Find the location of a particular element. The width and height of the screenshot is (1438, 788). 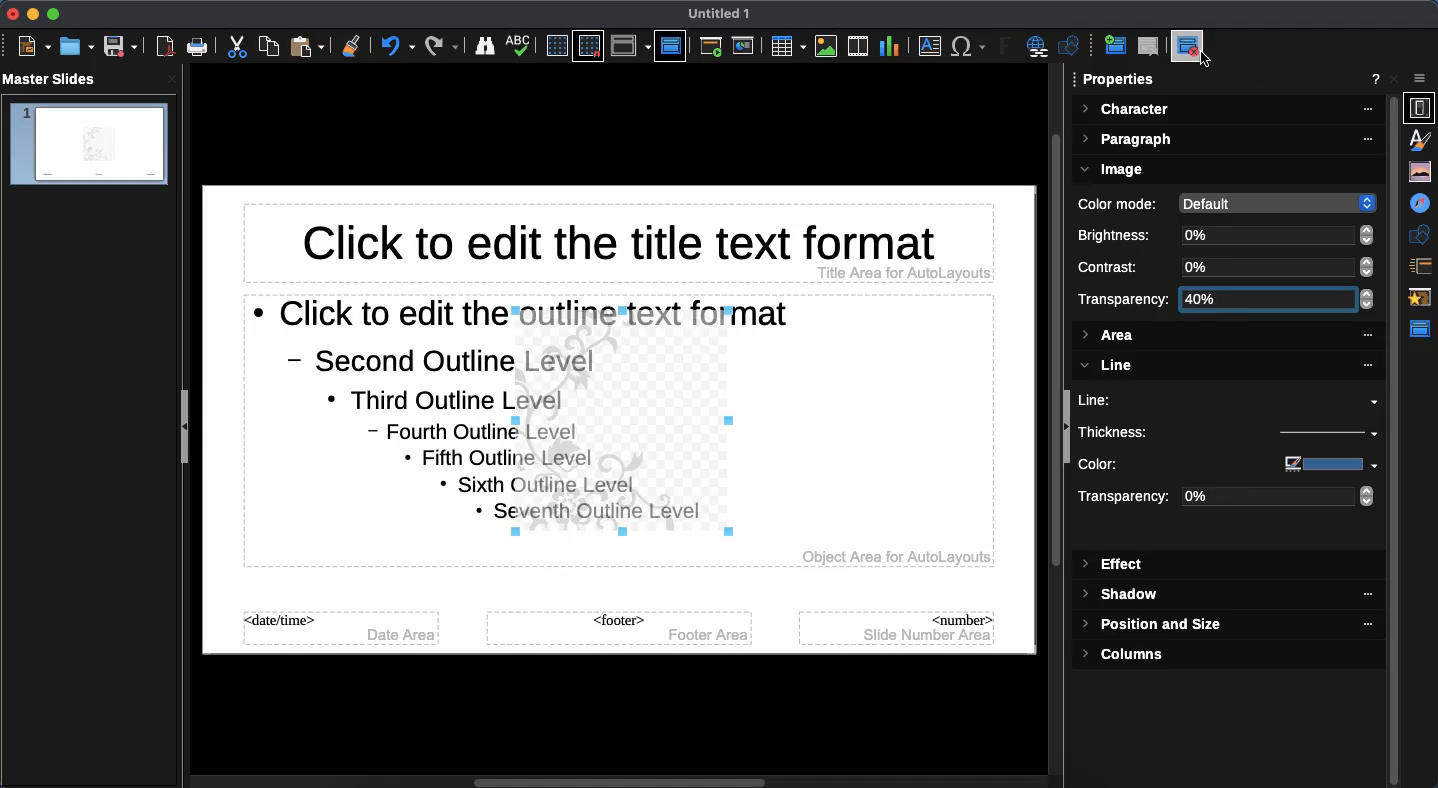

"" is located at coordinates (1358, 595).